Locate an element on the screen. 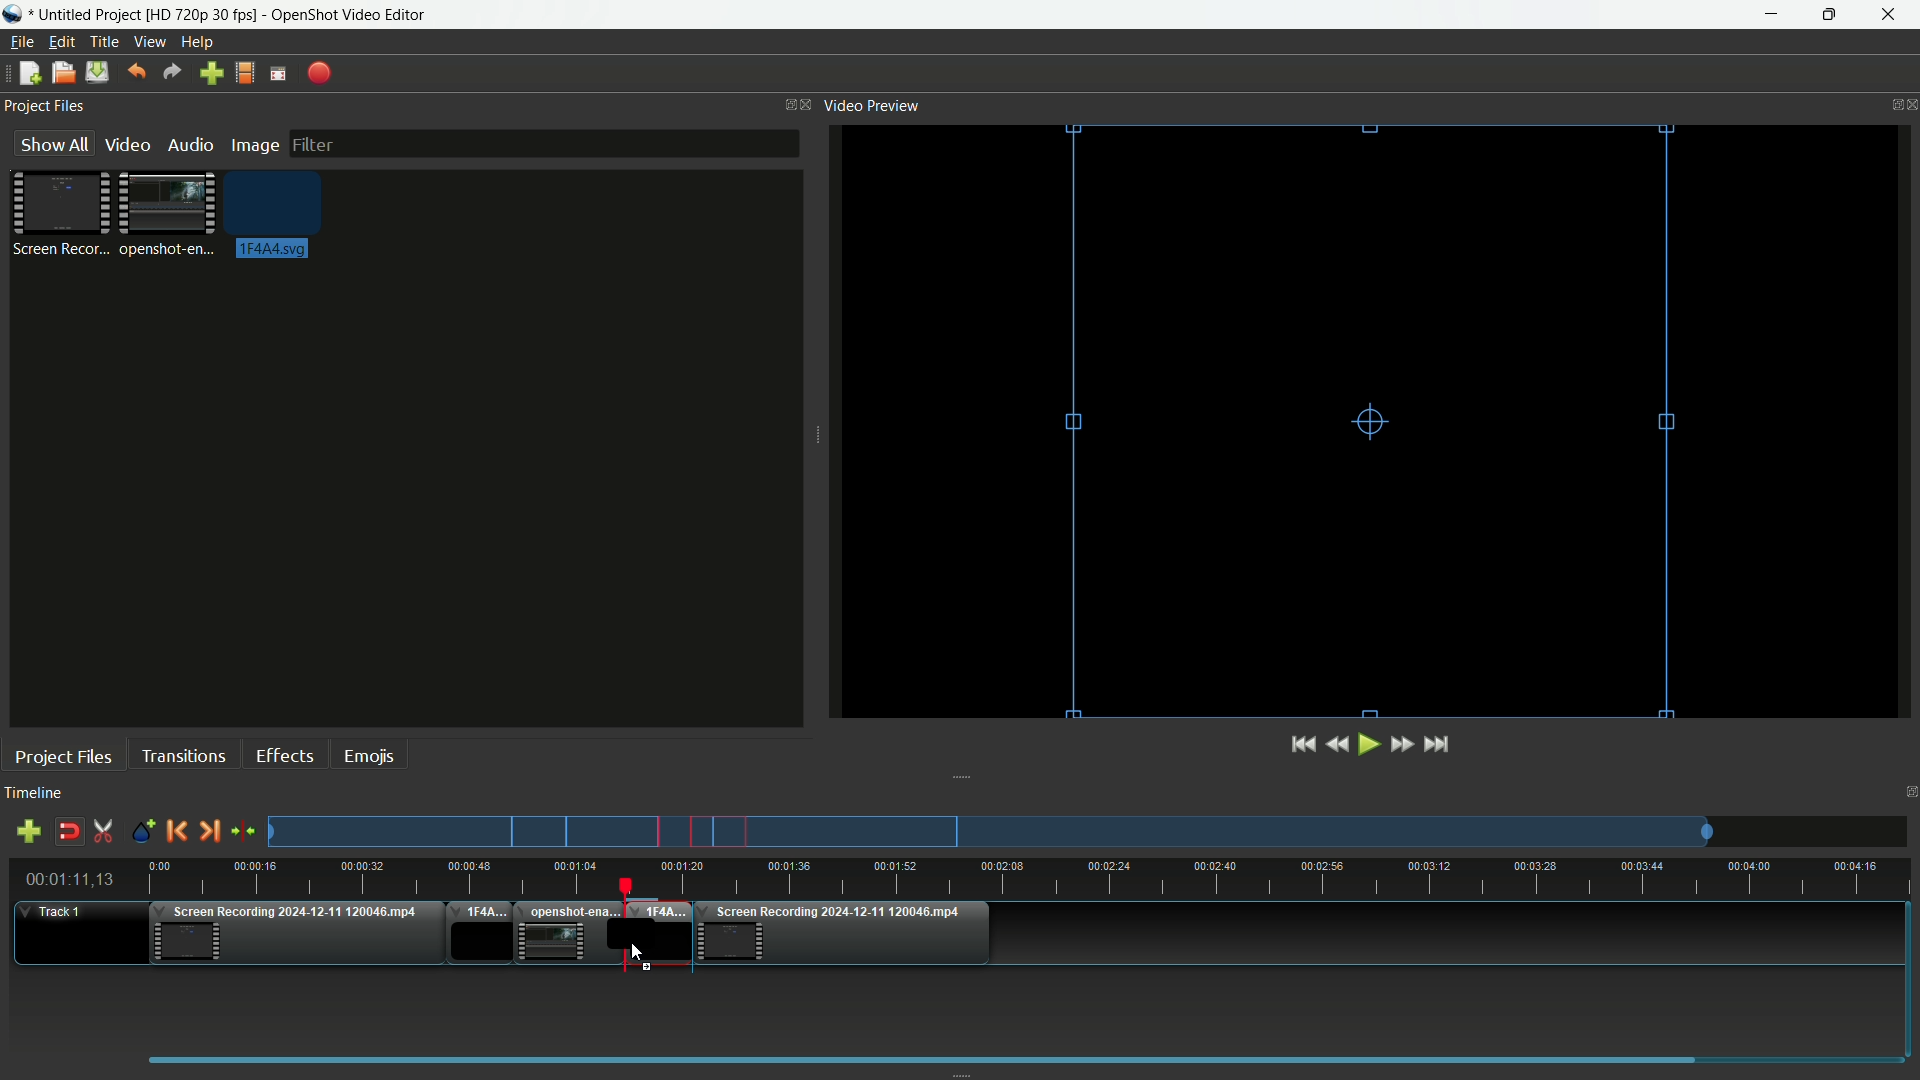 The image size is (1920, 1080). maximize is located at coordinates (1829, 15).